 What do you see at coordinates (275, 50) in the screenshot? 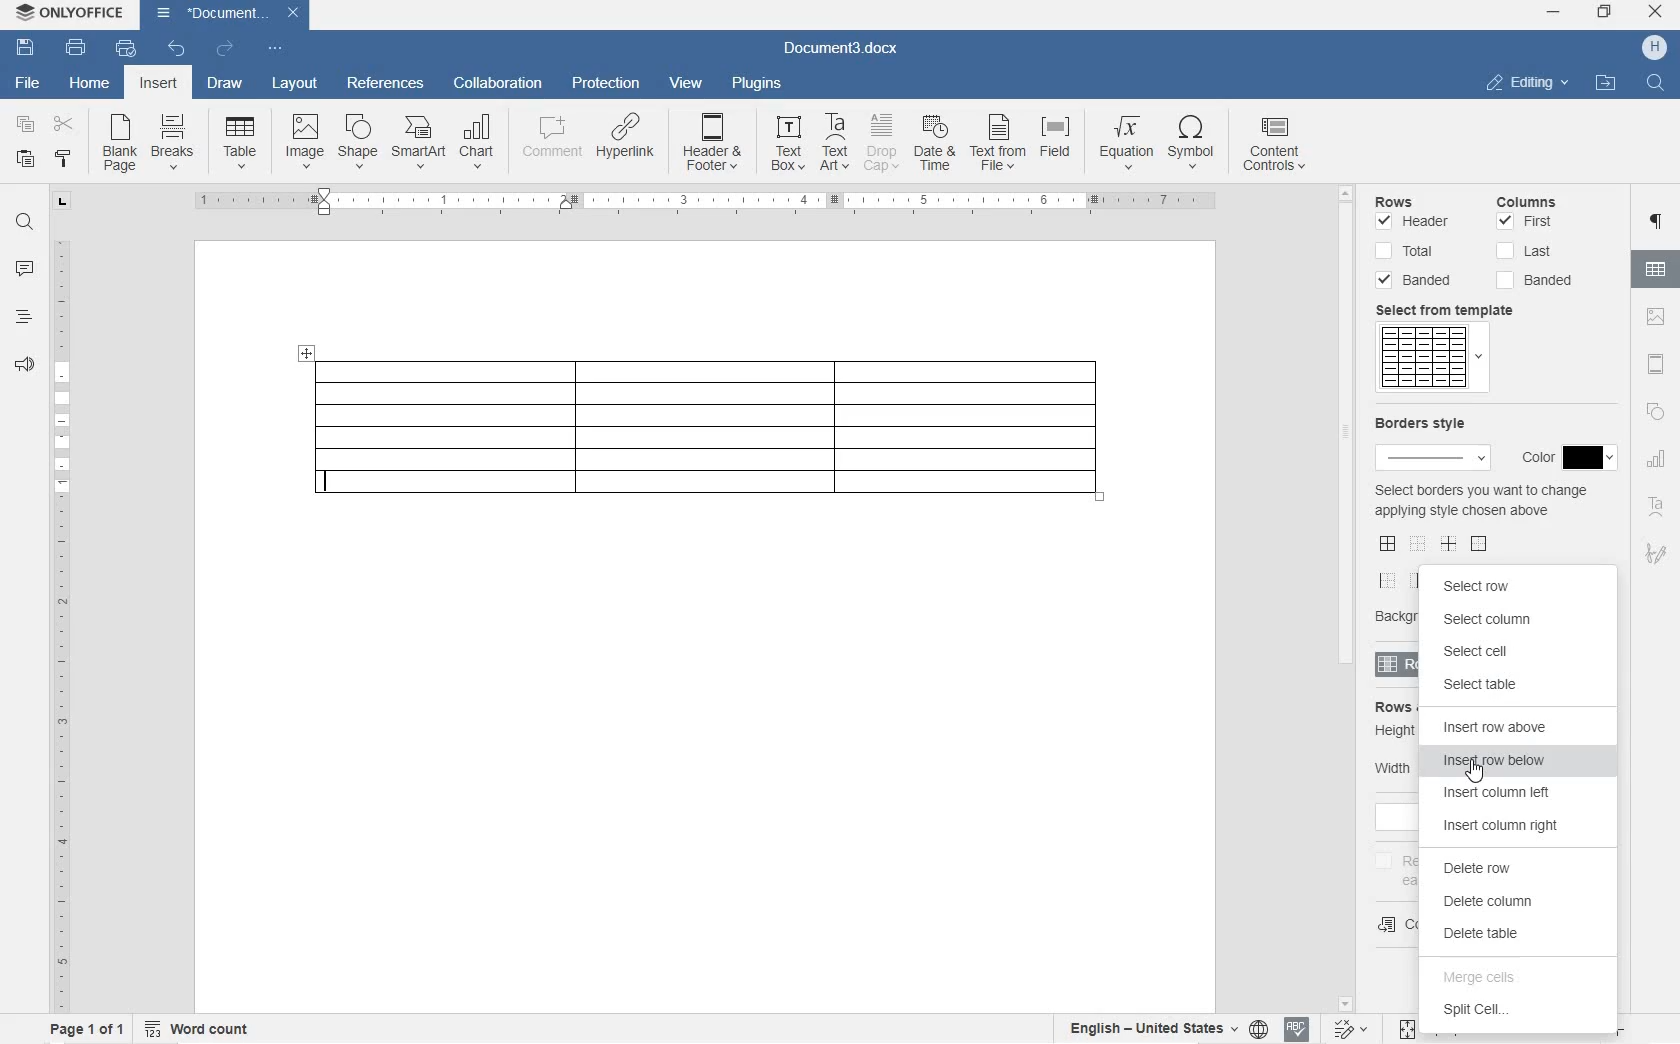
I see `CUSTOMIZE QUICK ACCESS TOOLBAR` at bounding box center [275, 50].